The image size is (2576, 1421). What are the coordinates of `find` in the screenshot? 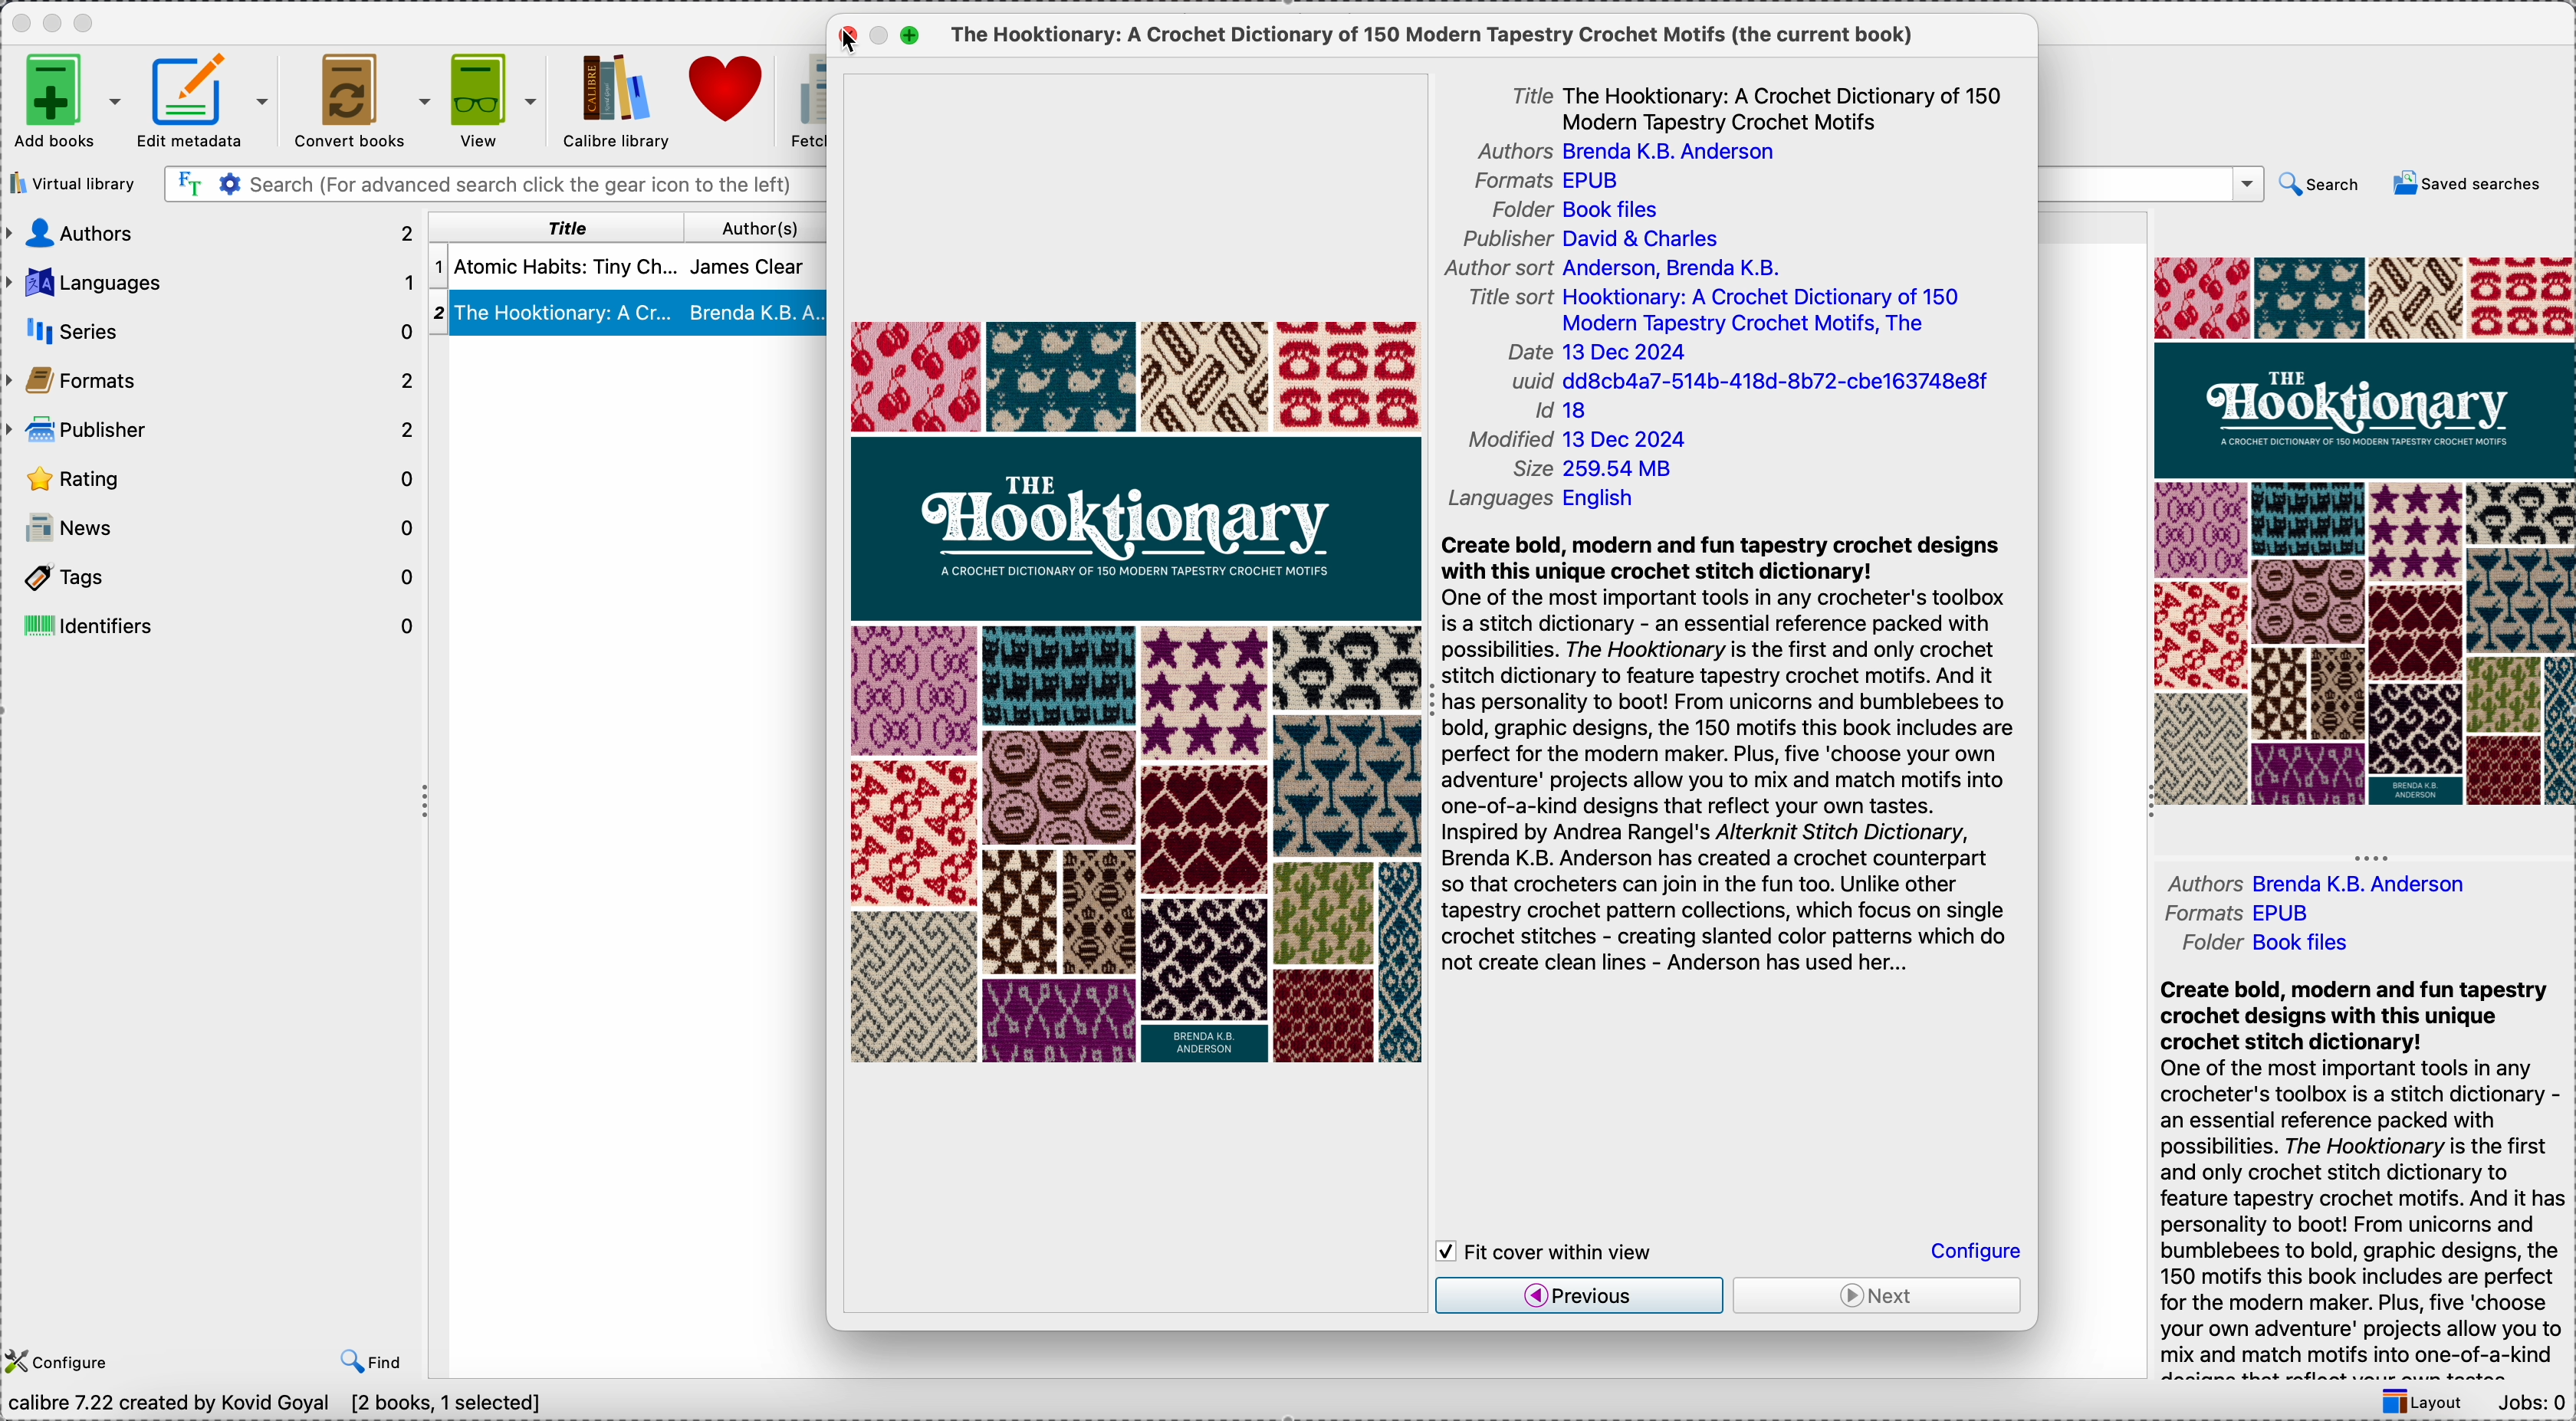 It's located at (372, 1358).